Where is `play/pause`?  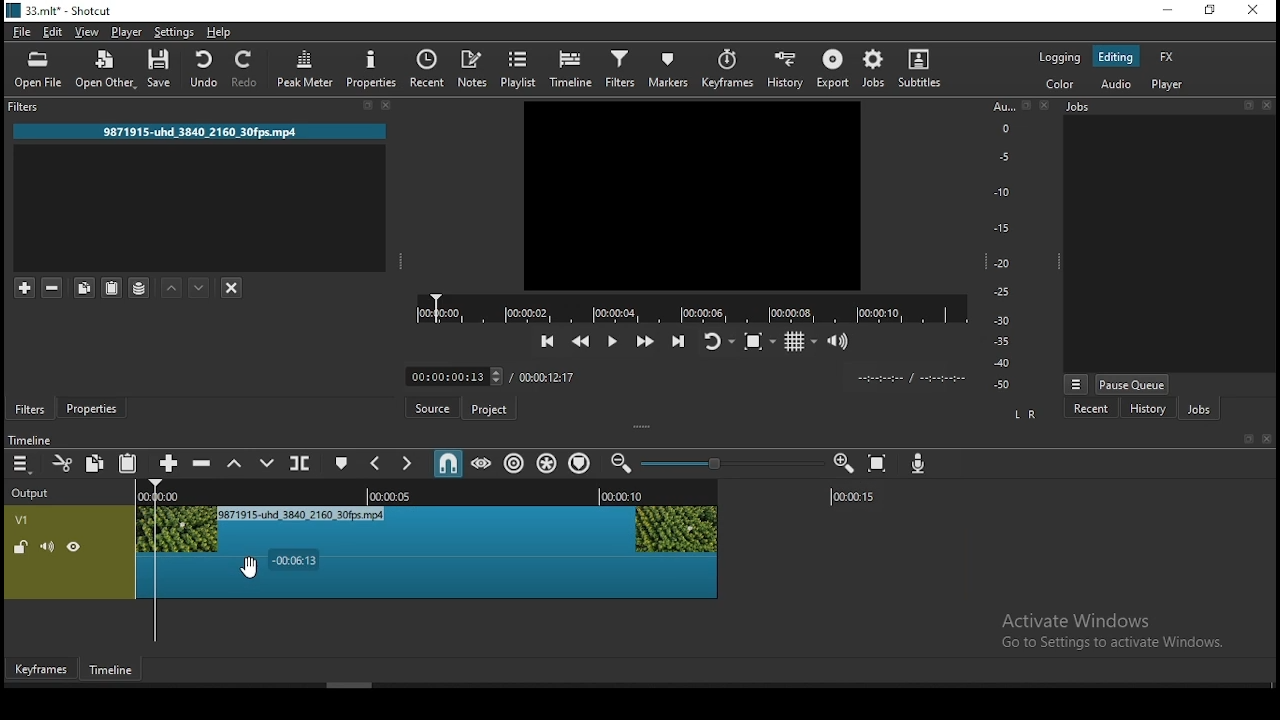 play/pause is located at coordinates (614, 341).